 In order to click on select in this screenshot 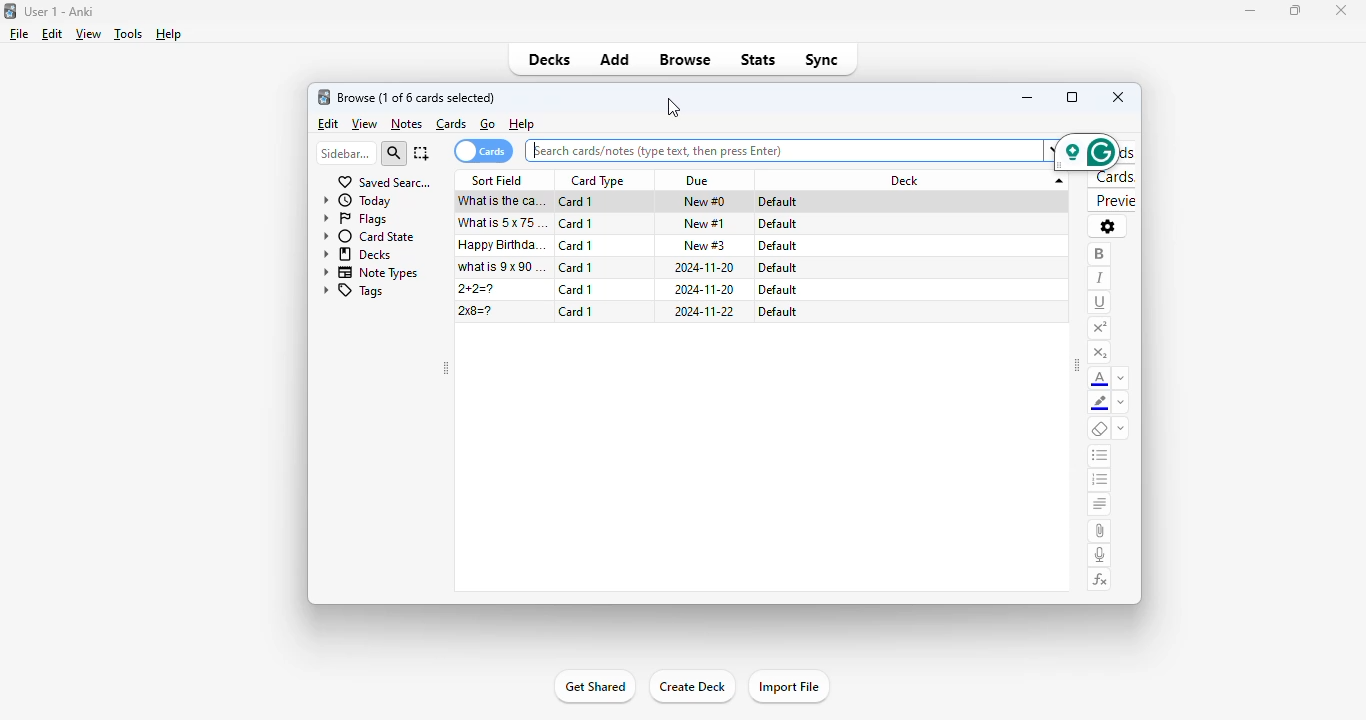, I will do `click(422, 154)`.